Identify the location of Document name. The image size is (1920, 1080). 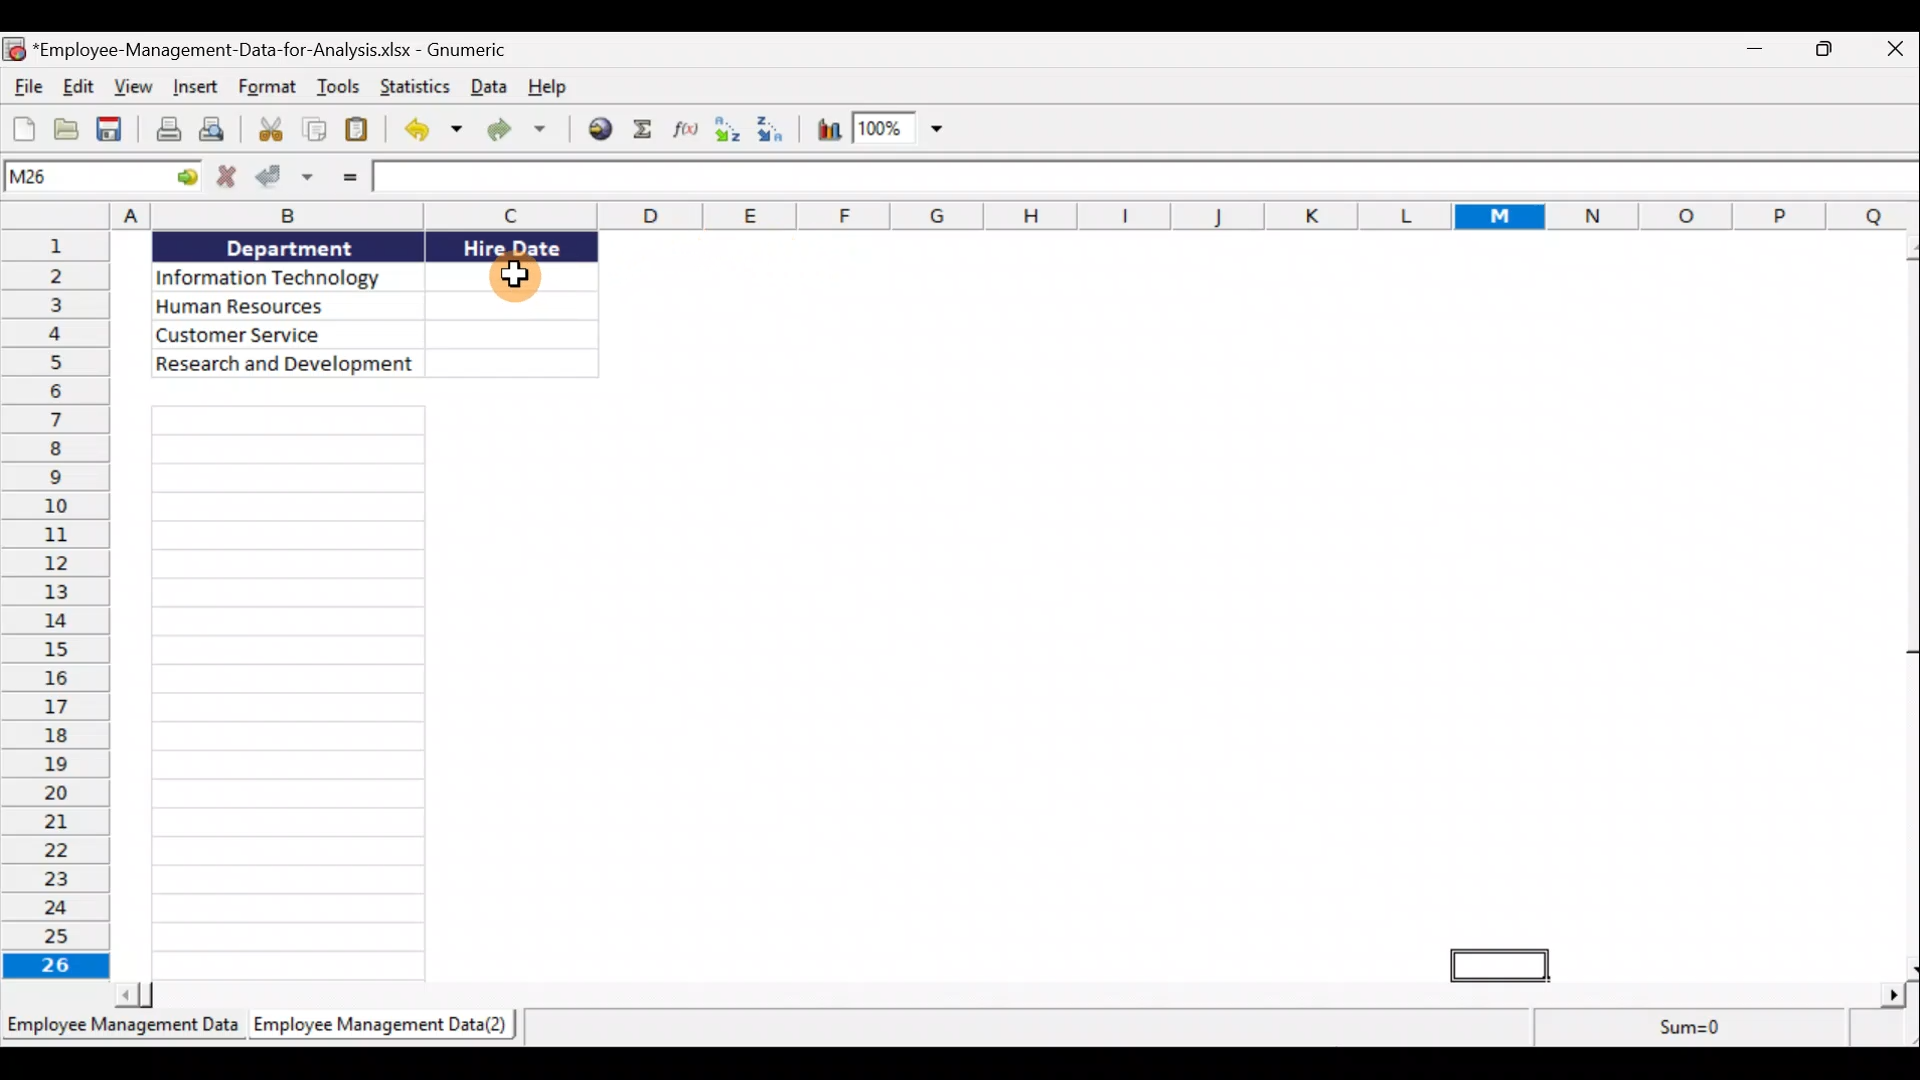
(256, 48).